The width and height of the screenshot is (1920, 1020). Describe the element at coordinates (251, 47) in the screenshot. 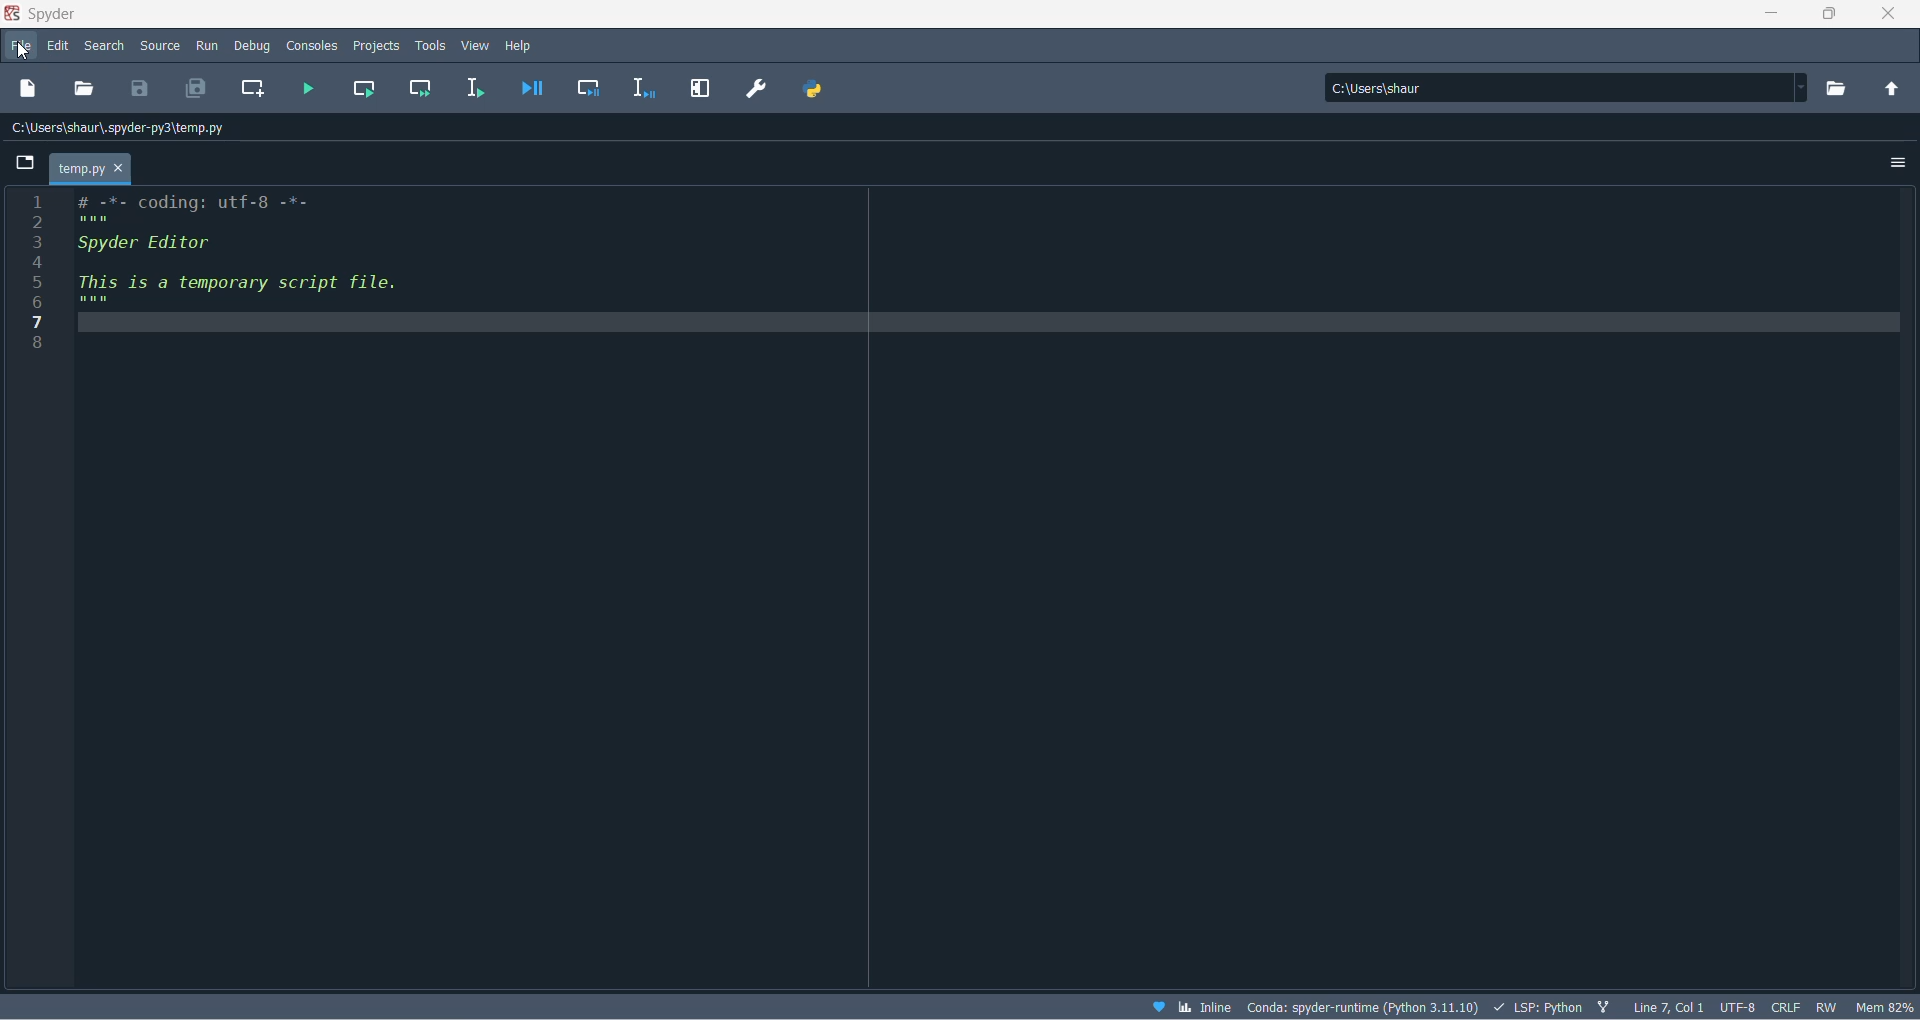

I see `debug` at that location.